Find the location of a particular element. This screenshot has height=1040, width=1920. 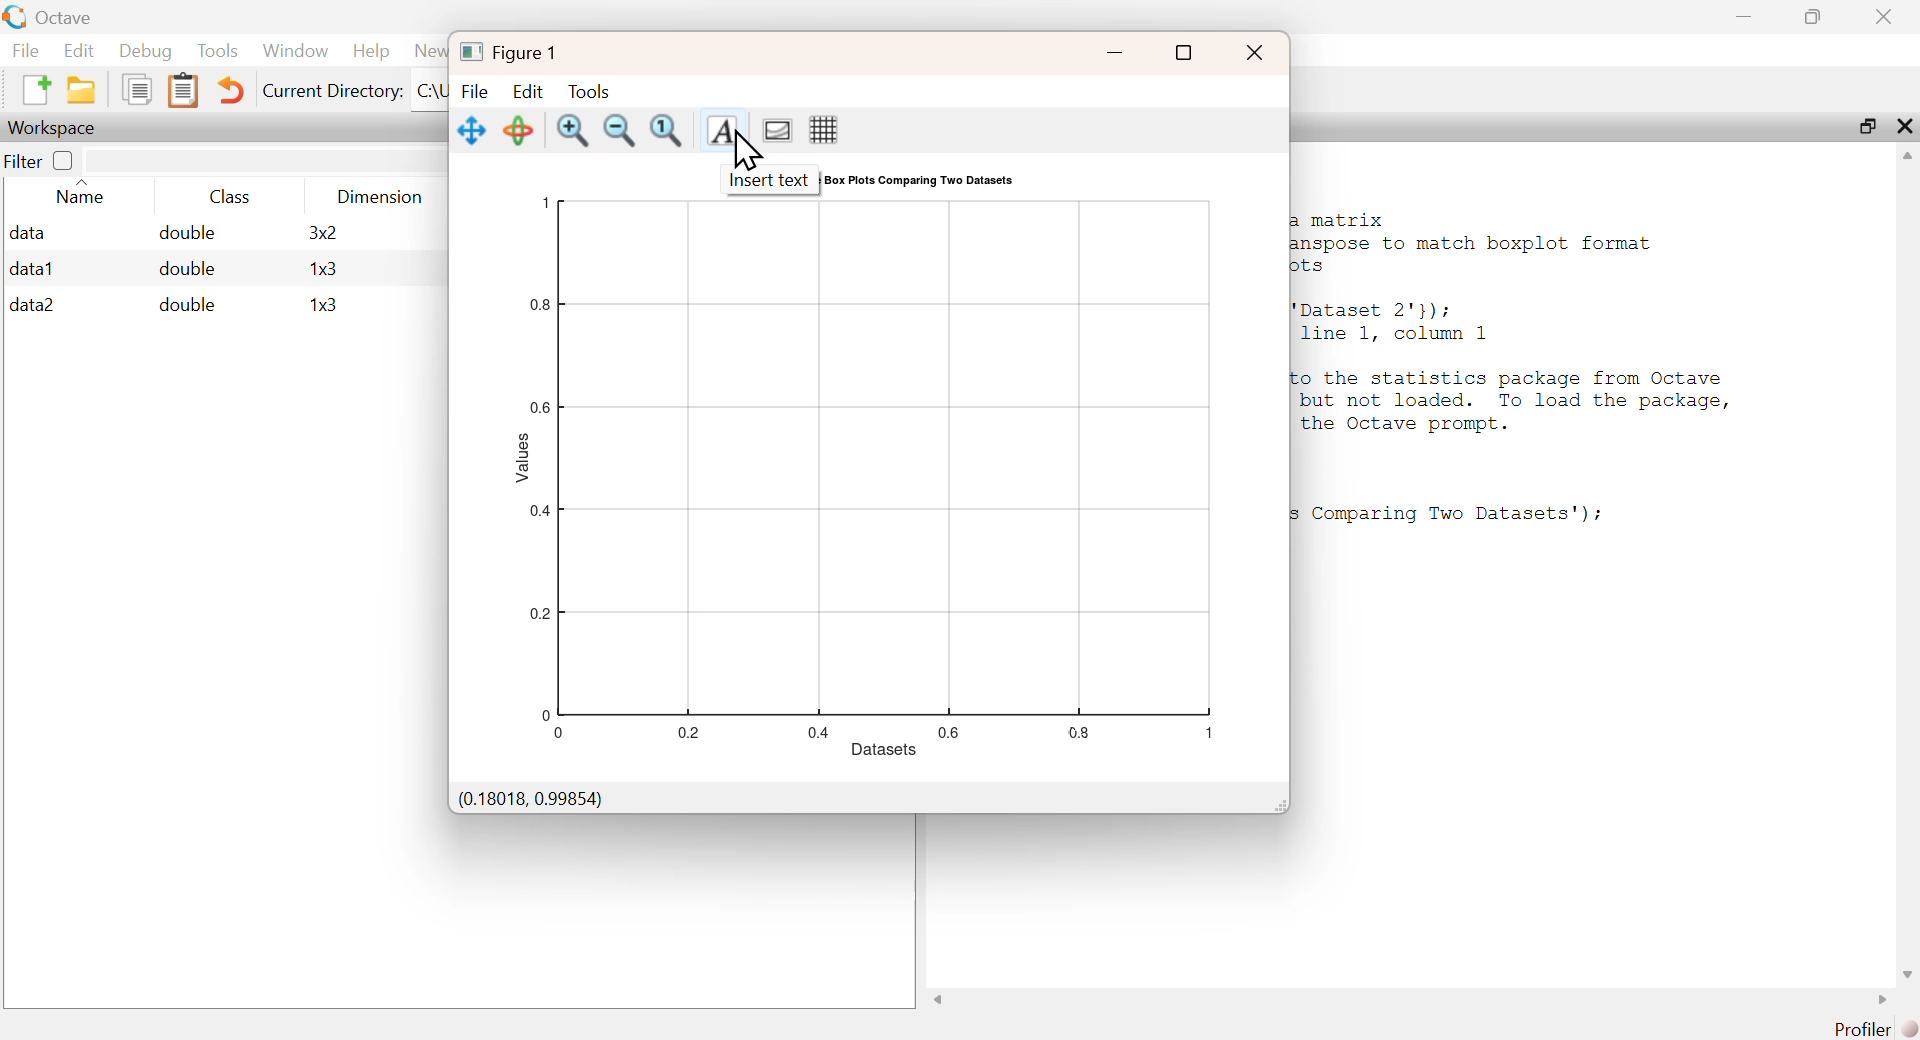

Window is located at coordinates (295, 51).